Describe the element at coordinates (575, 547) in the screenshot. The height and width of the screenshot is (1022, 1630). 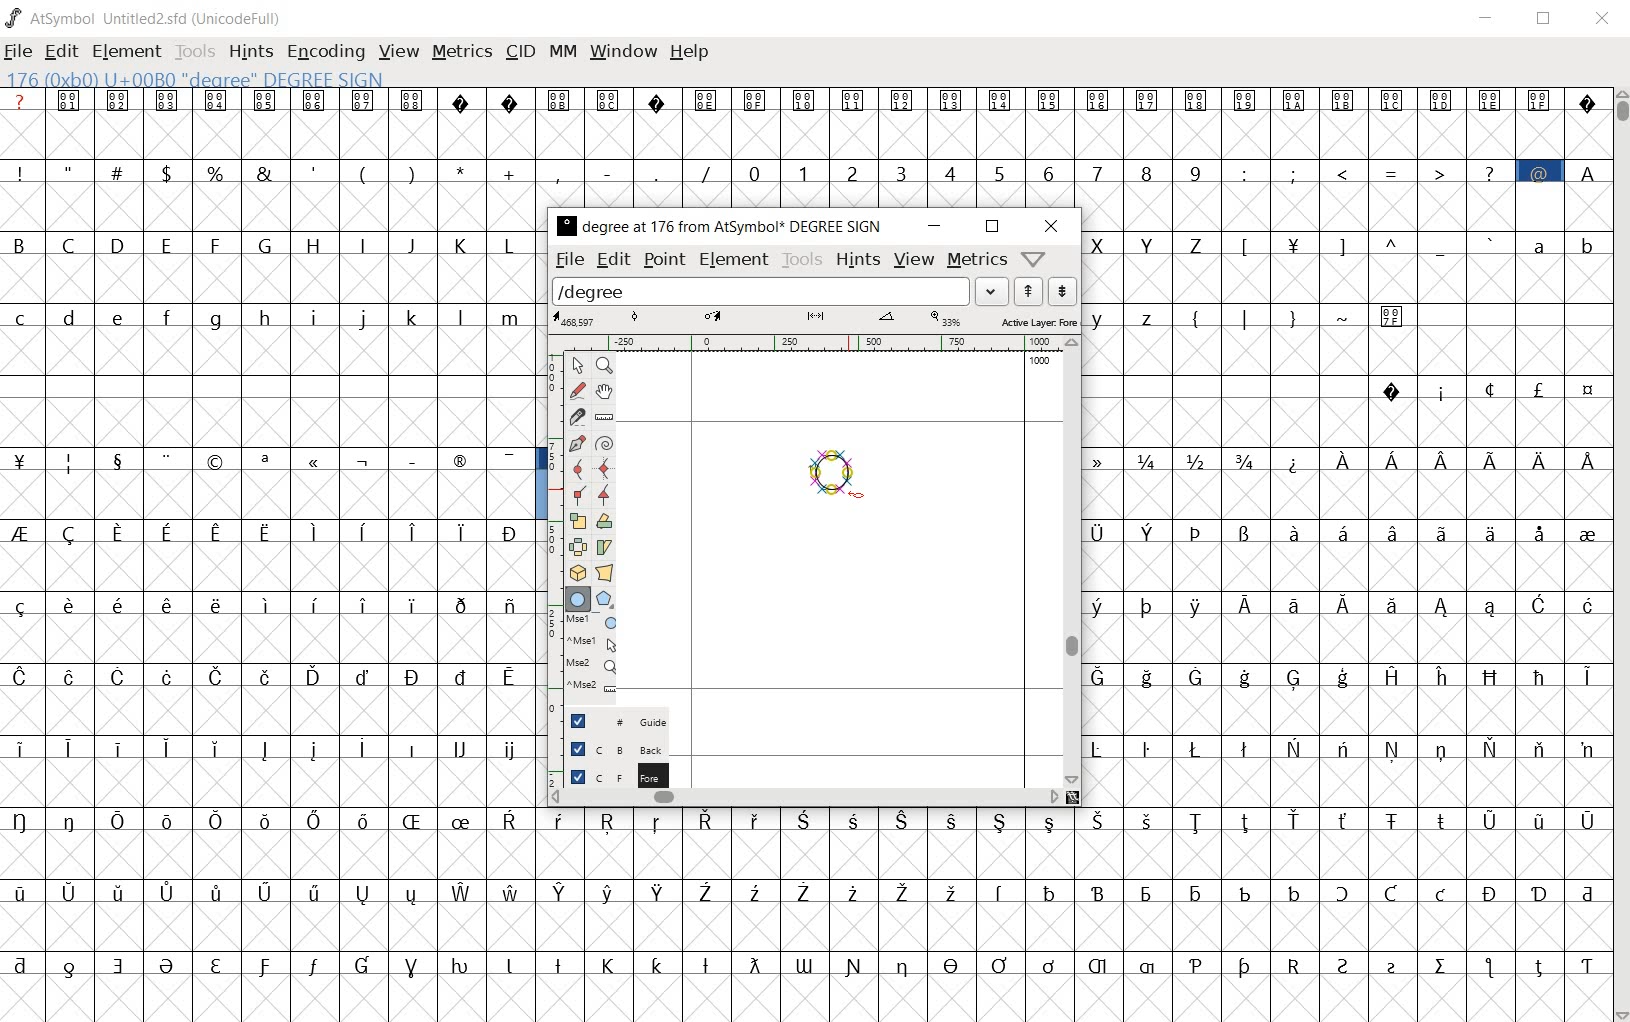
I see `flip the selection` at that location.